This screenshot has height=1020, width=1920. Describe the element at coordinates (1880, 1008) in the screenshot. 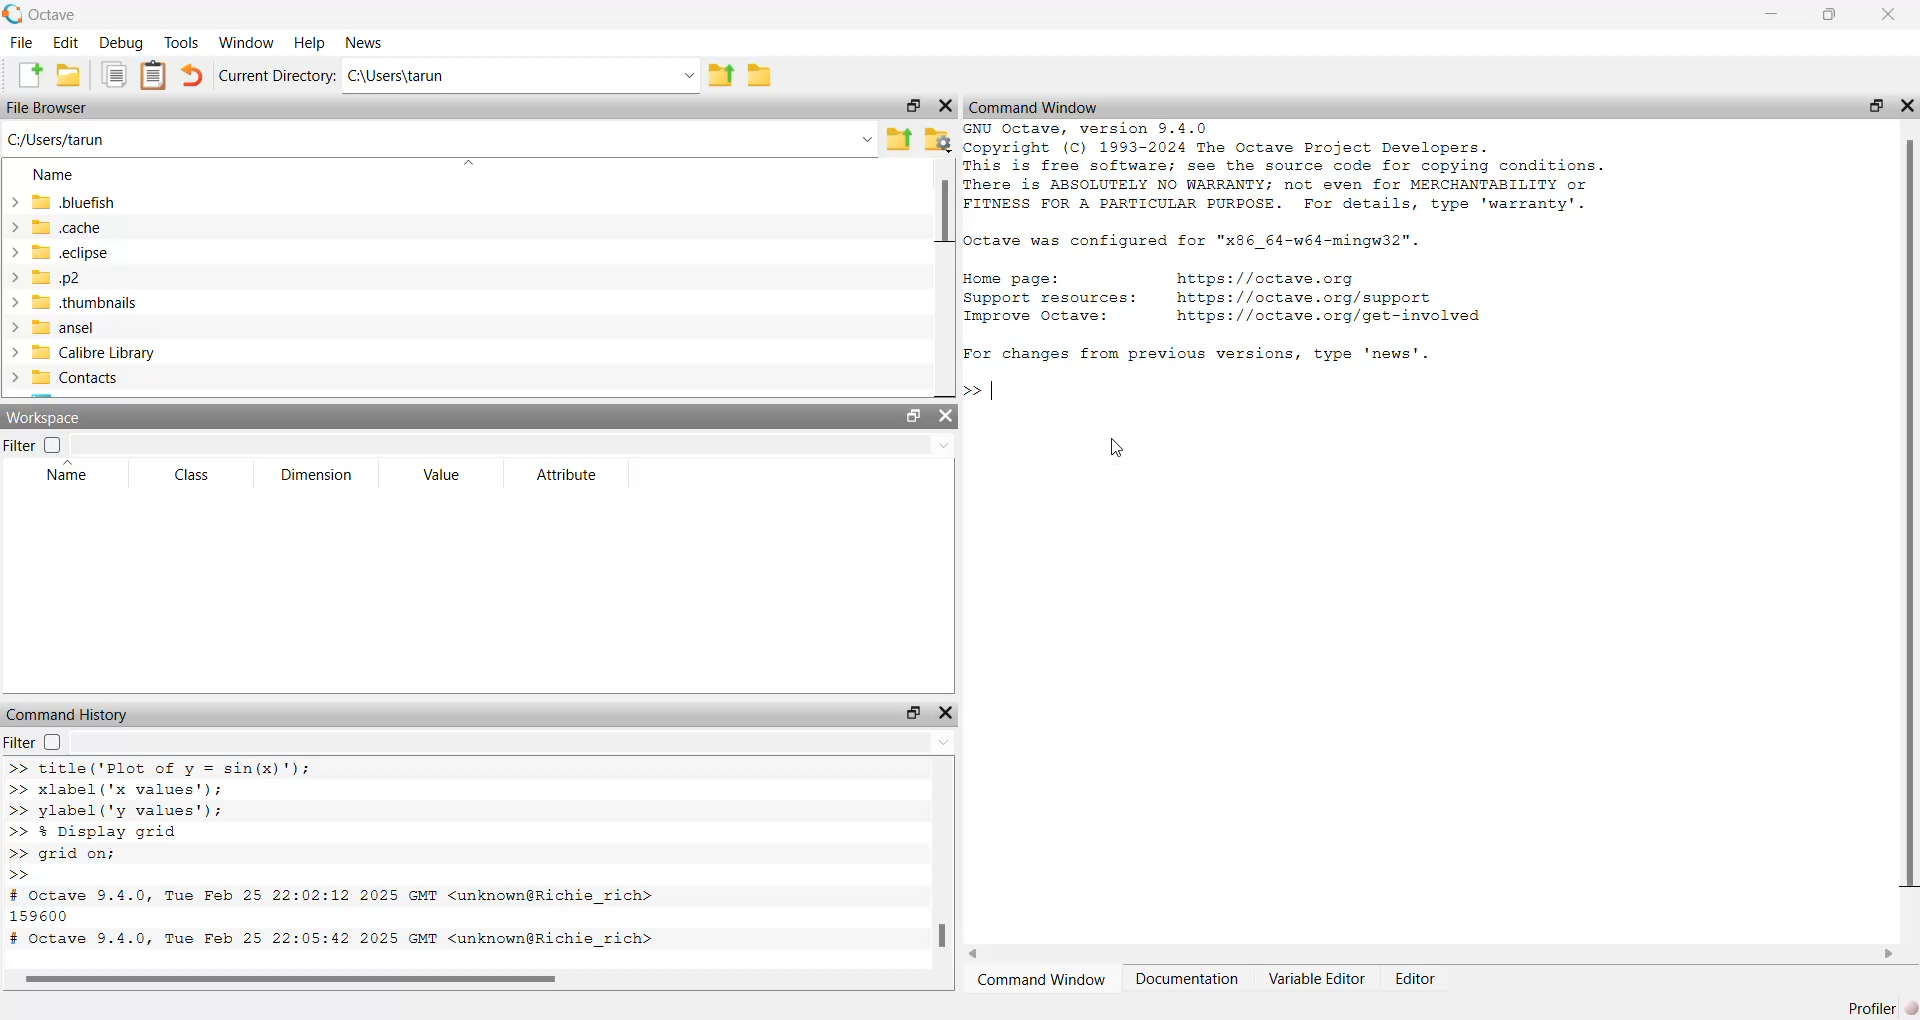

I see `Profiler` at that location.